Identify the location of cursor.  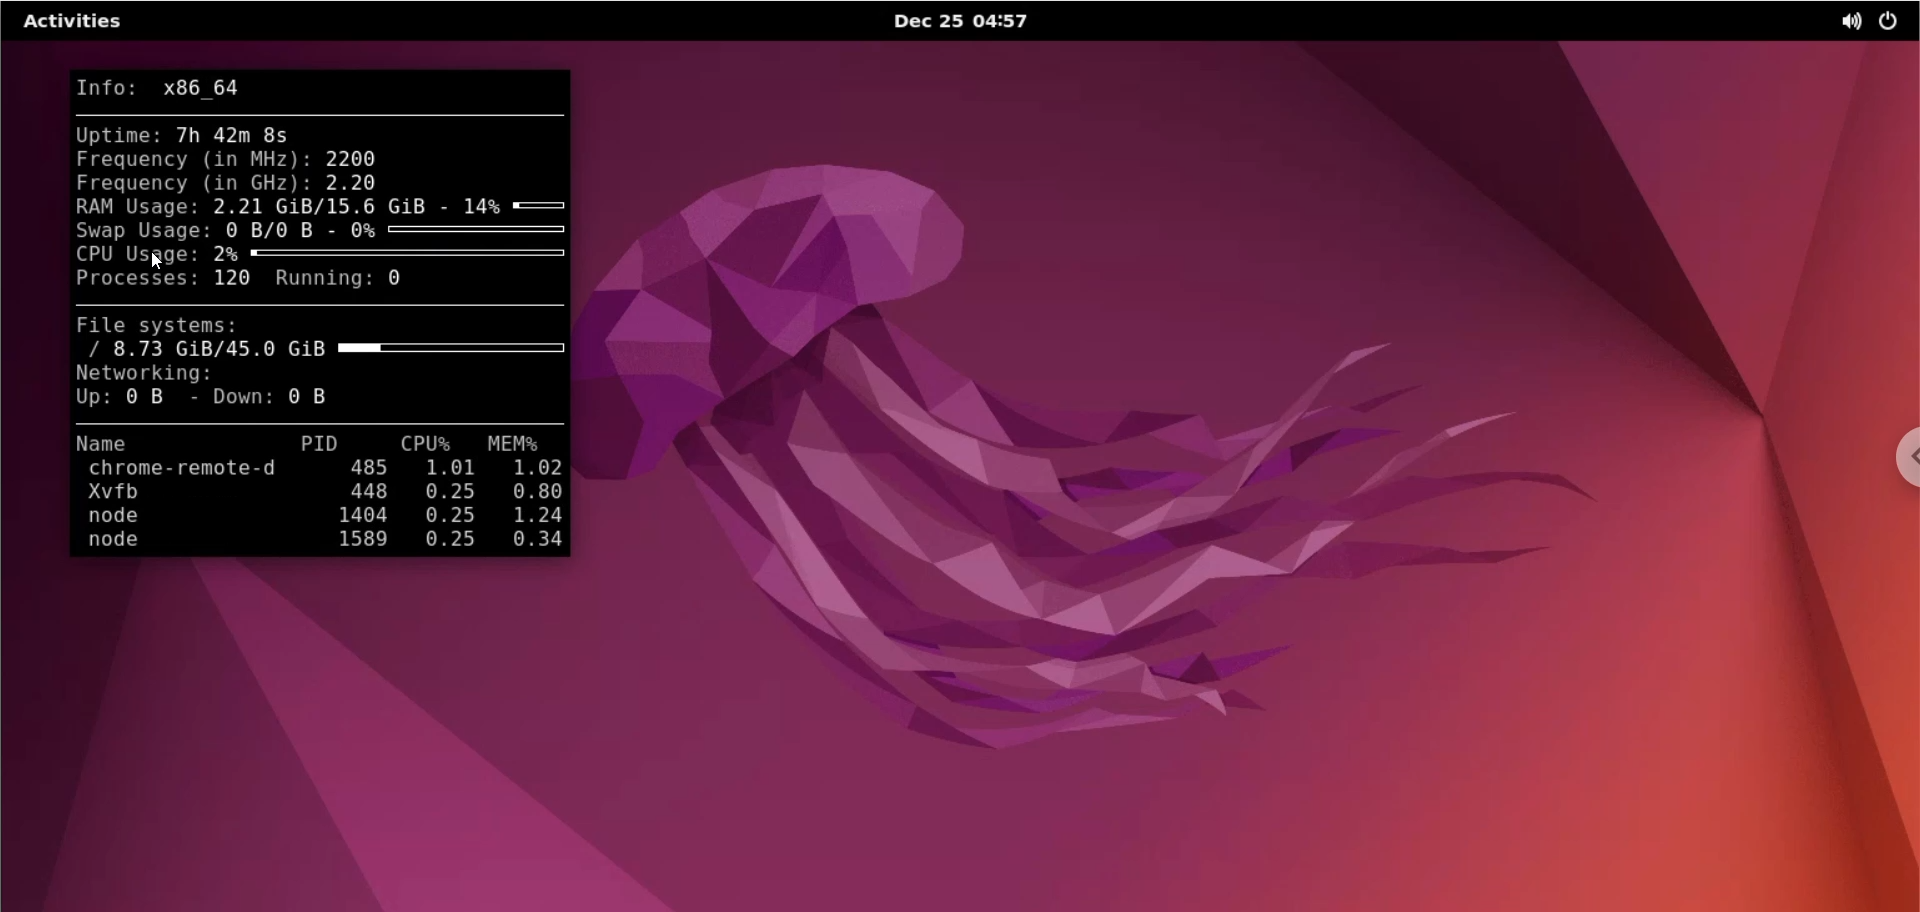
(158, 261).